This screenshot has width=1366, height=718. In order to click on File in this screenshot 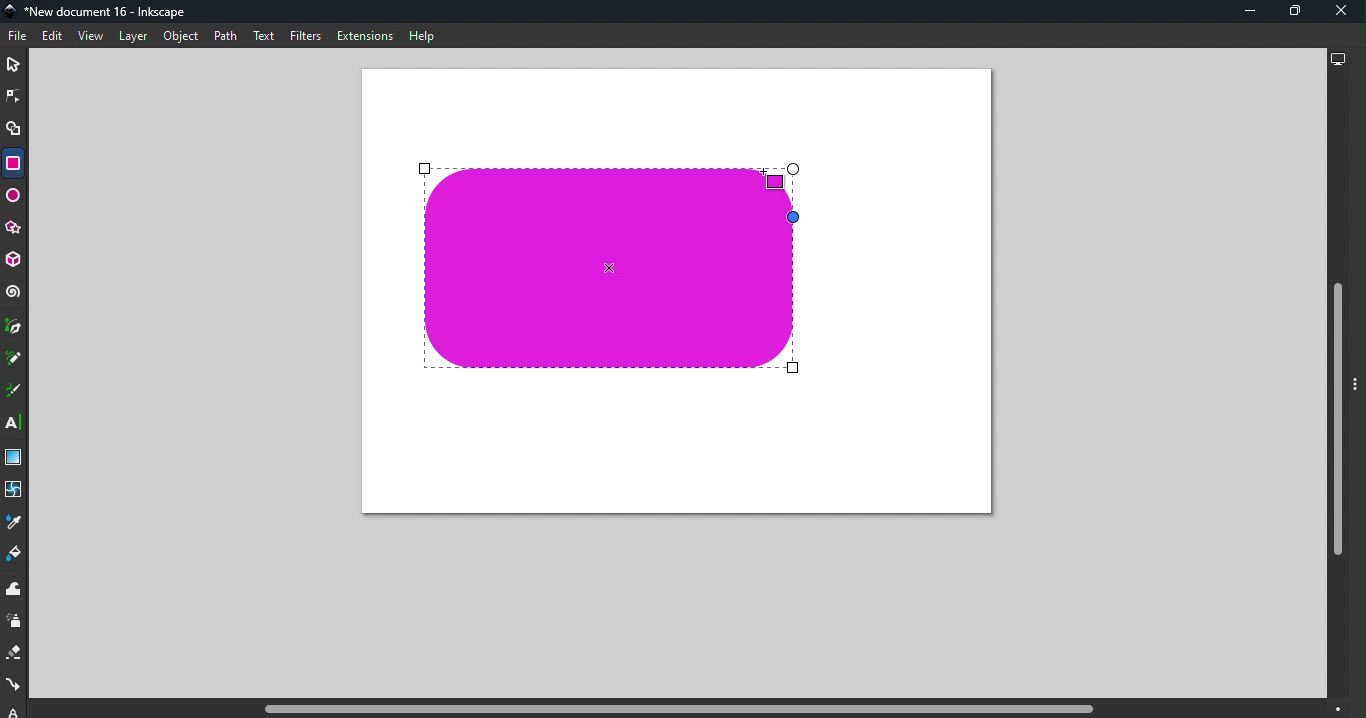, I will do `click(20, 37)`.